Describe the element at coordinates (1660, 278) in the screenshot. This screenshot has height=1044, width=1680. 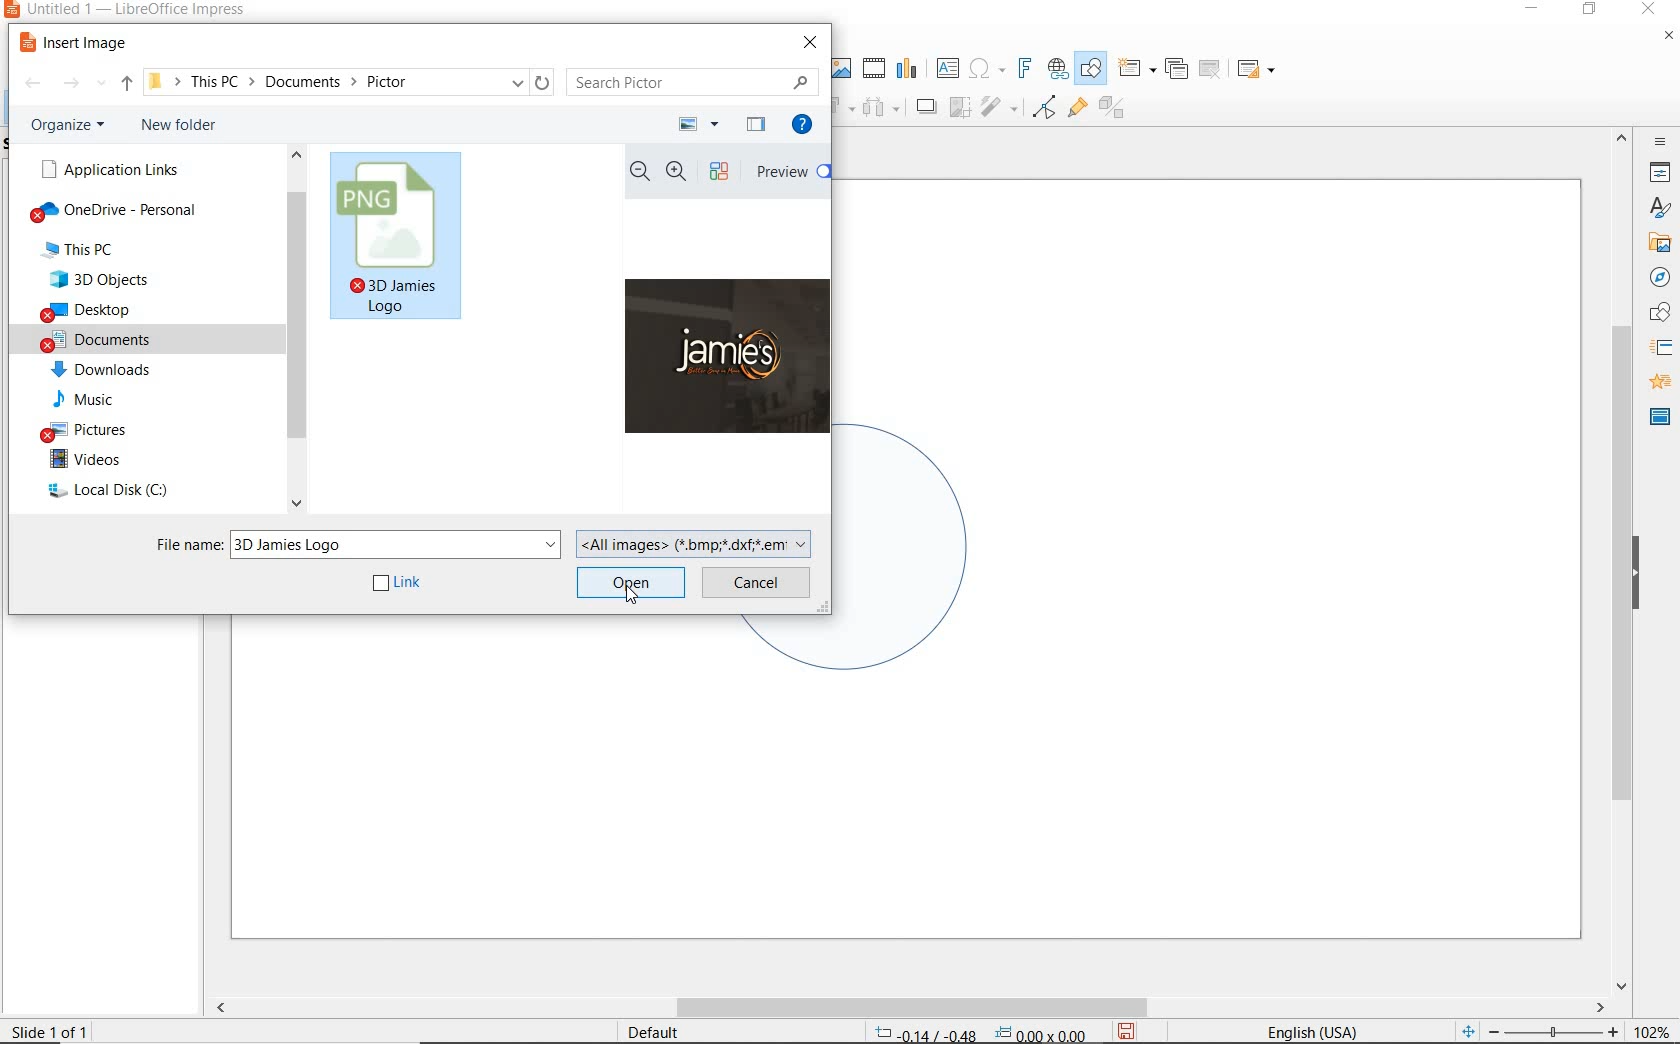
I see `navigator` at that location.